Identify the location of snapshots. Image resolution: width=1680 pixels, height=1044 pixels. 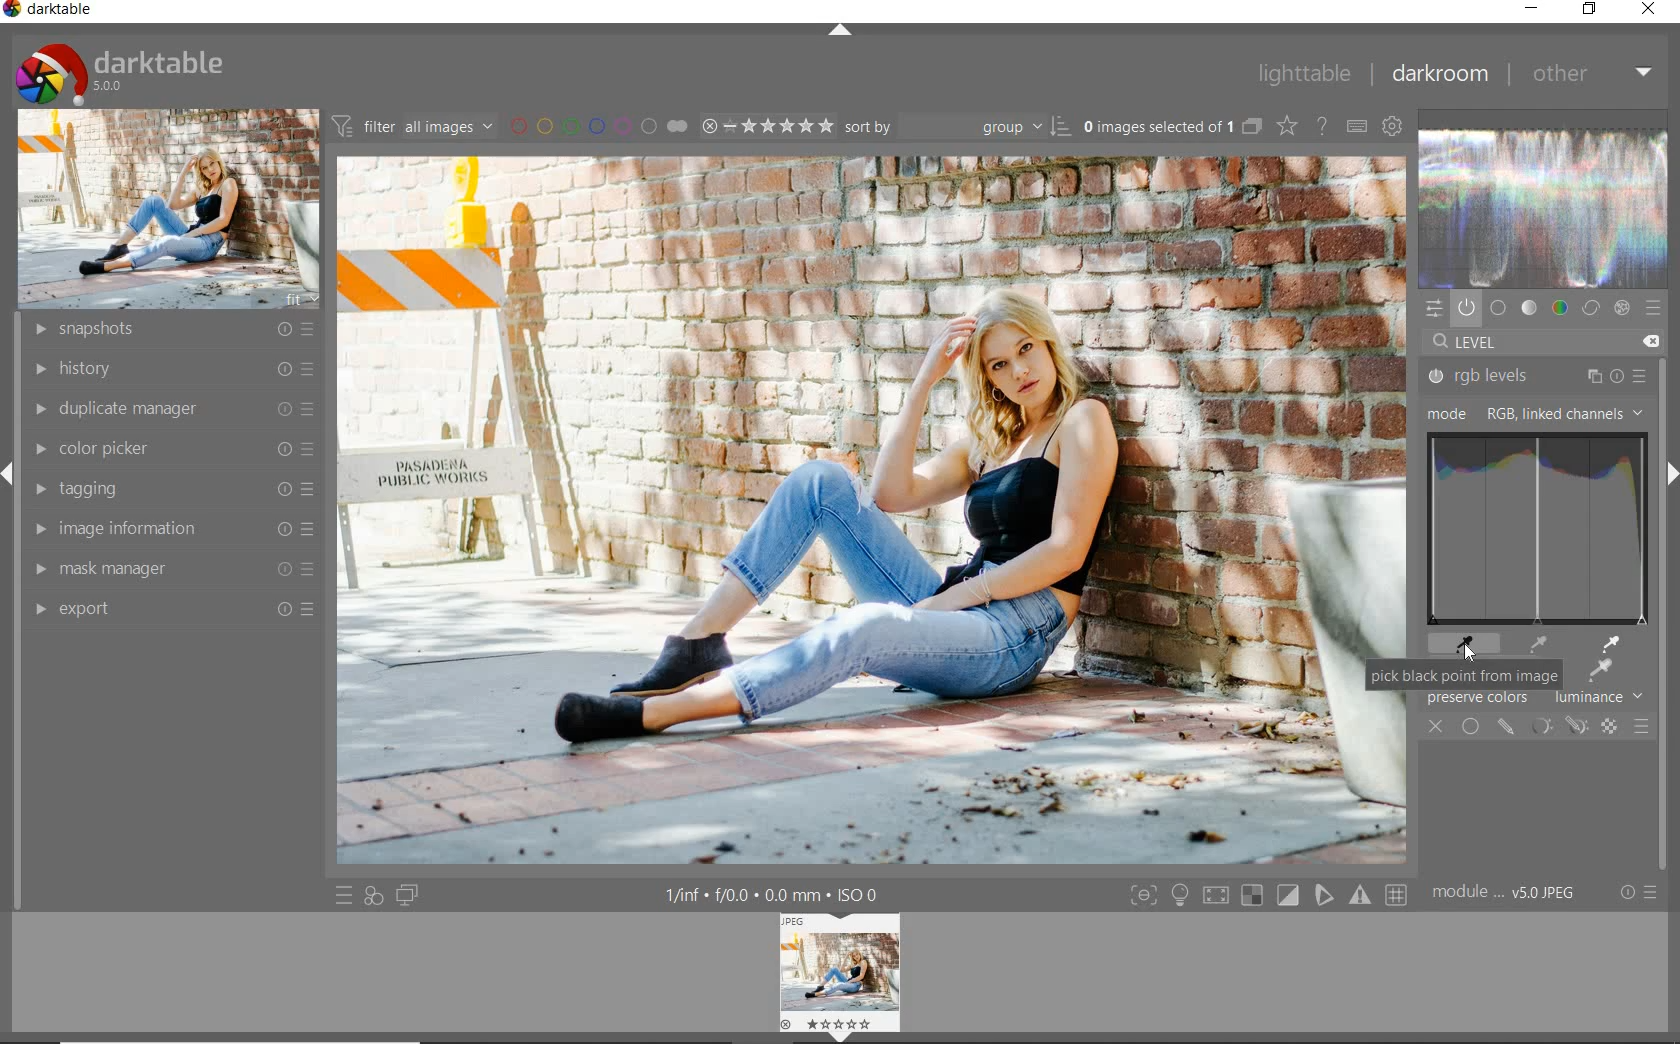
(172, 330).